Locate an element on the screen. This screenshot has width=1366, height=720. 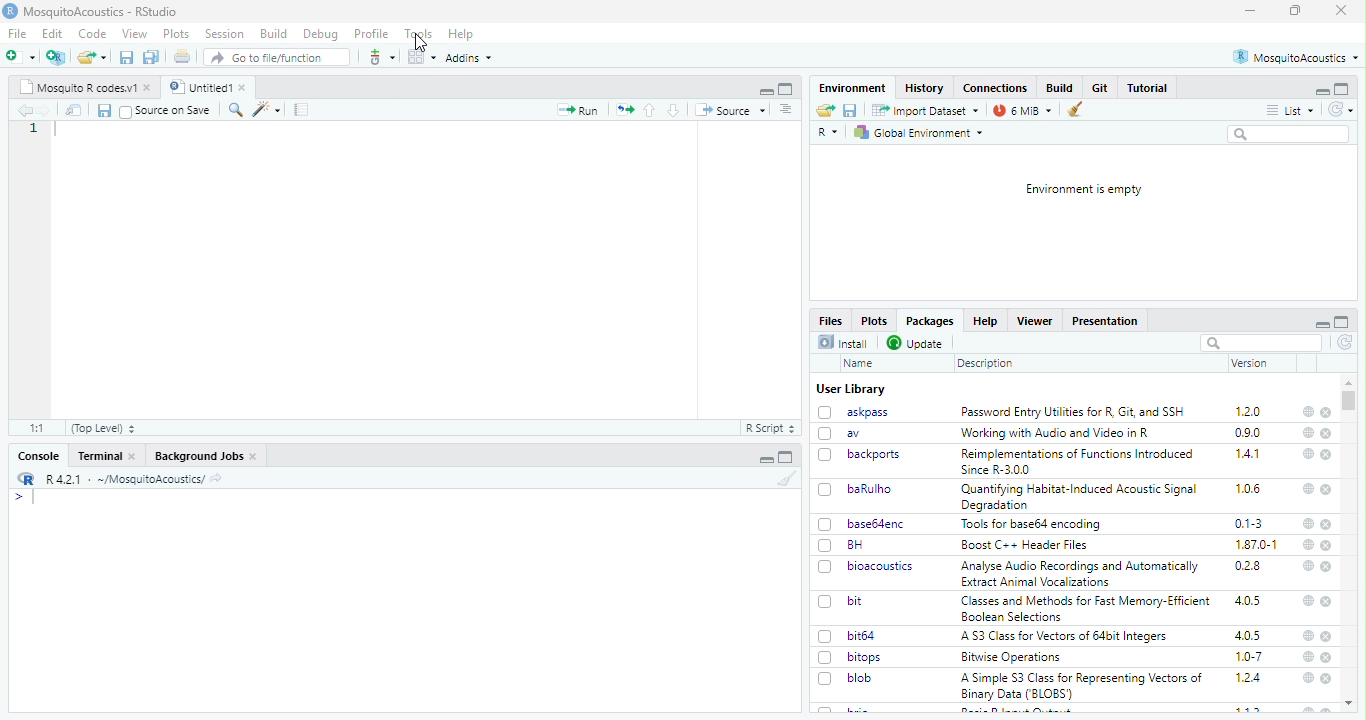
tool is located at coordinates (380, 57).